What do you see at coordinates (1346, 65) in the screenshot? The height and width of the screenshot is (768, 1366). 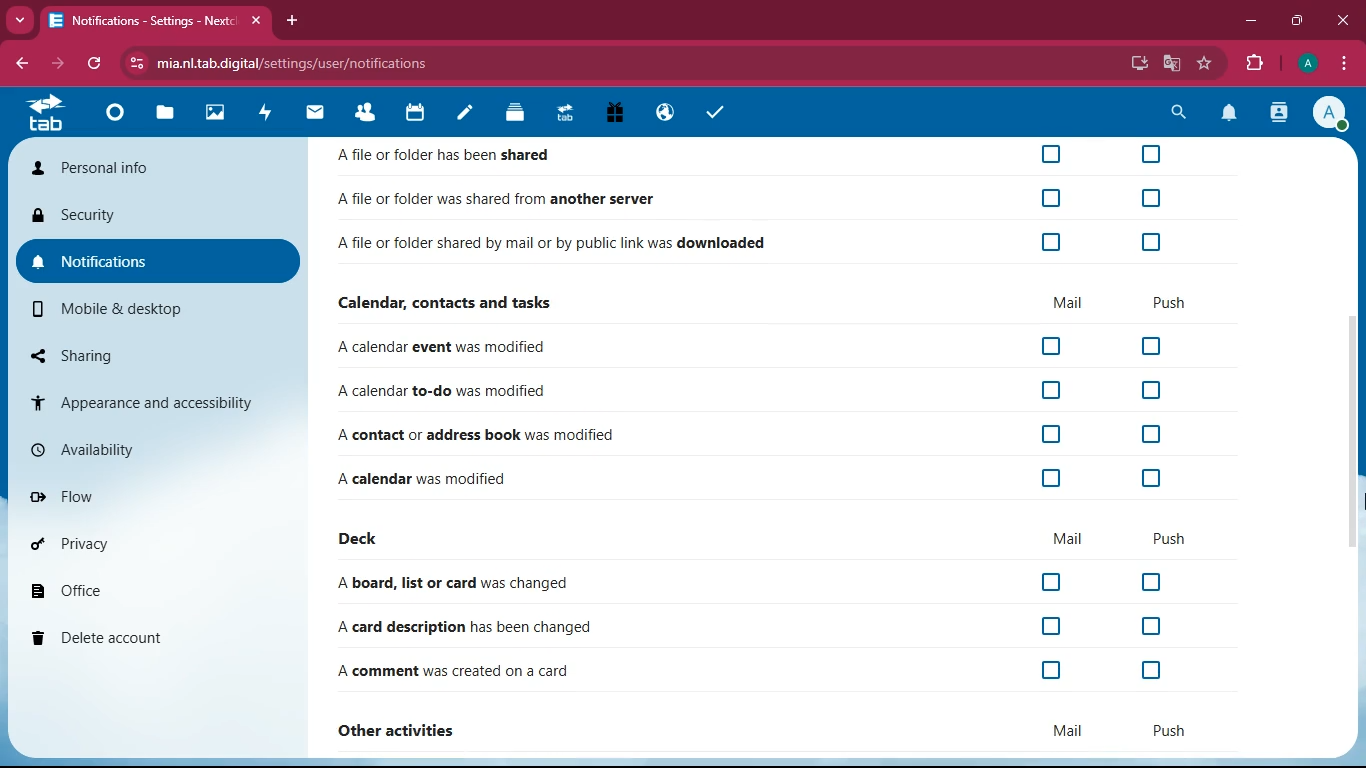 I see `options` at bounding box center [1346, 65].